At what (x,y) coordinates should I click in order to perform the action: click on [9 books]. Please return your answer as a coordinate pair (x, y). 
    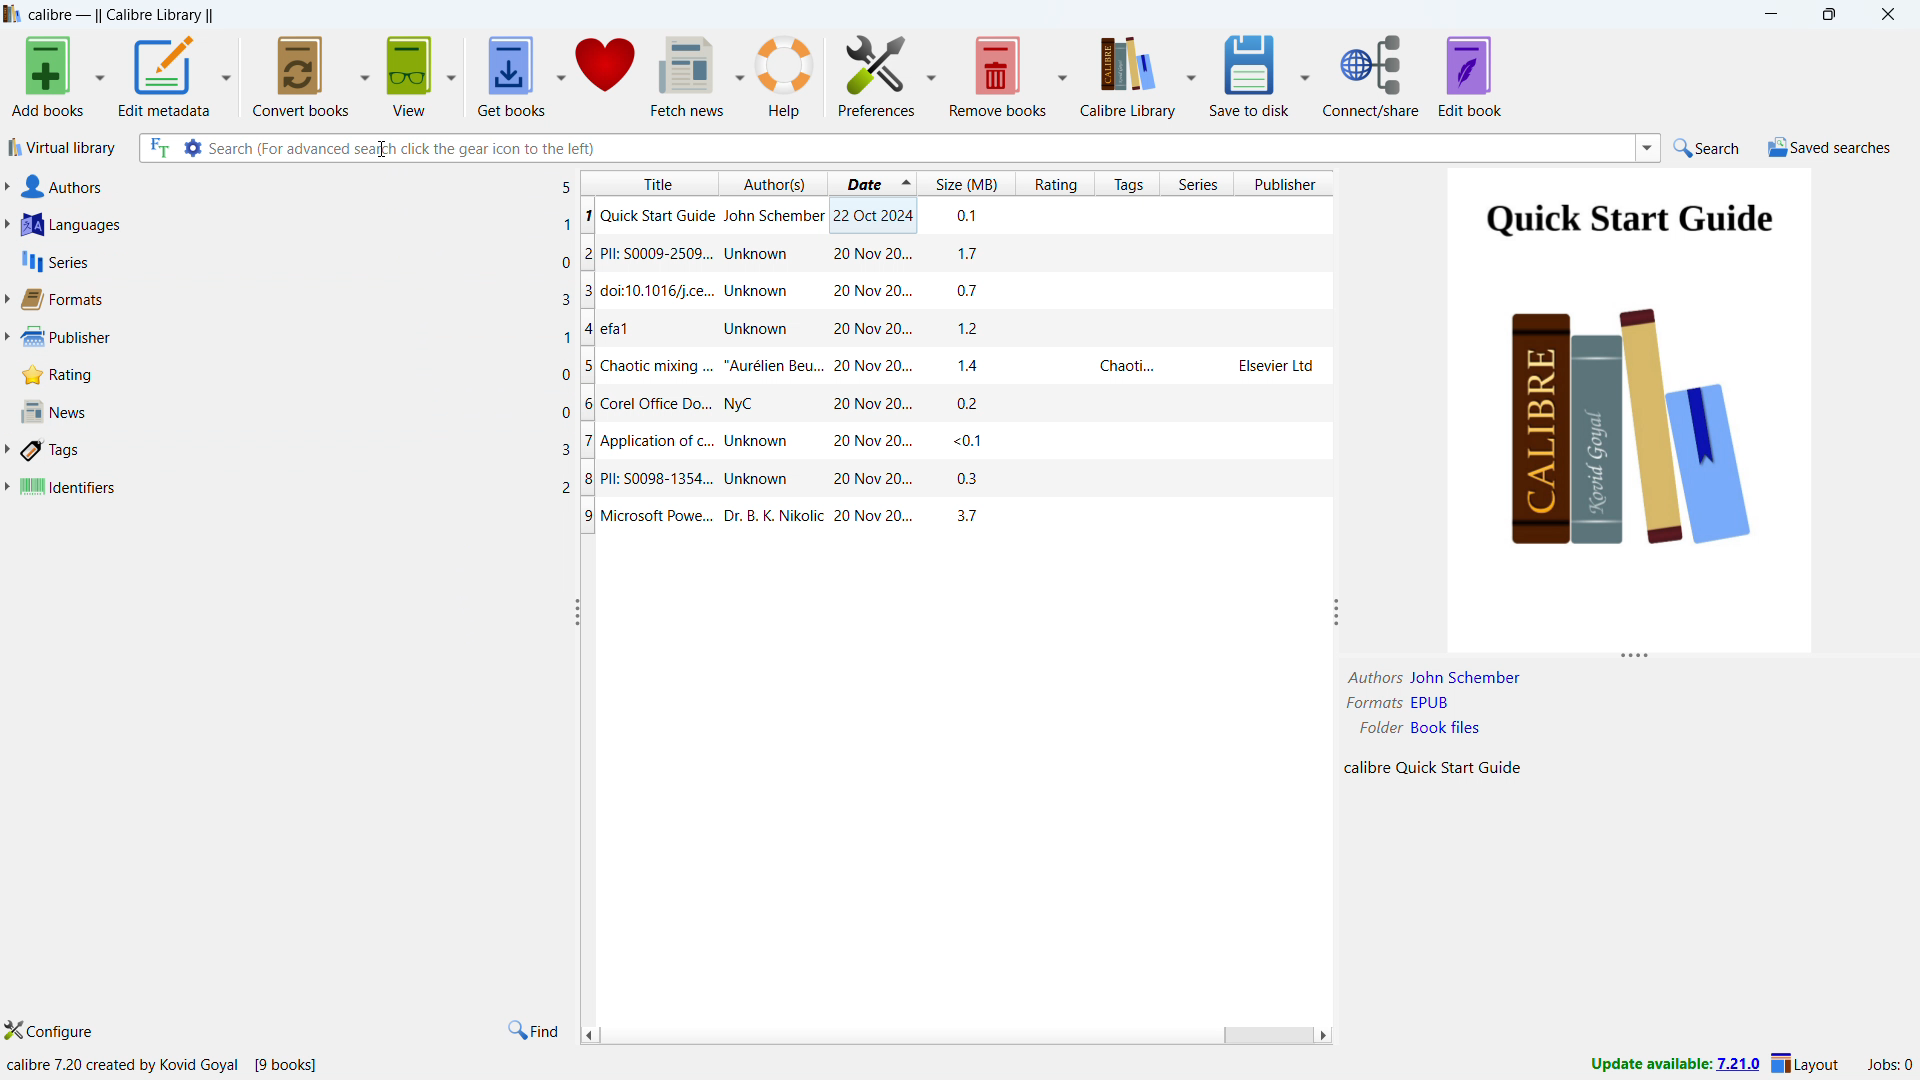
    Looking at the image, I should click on (294, 1064).